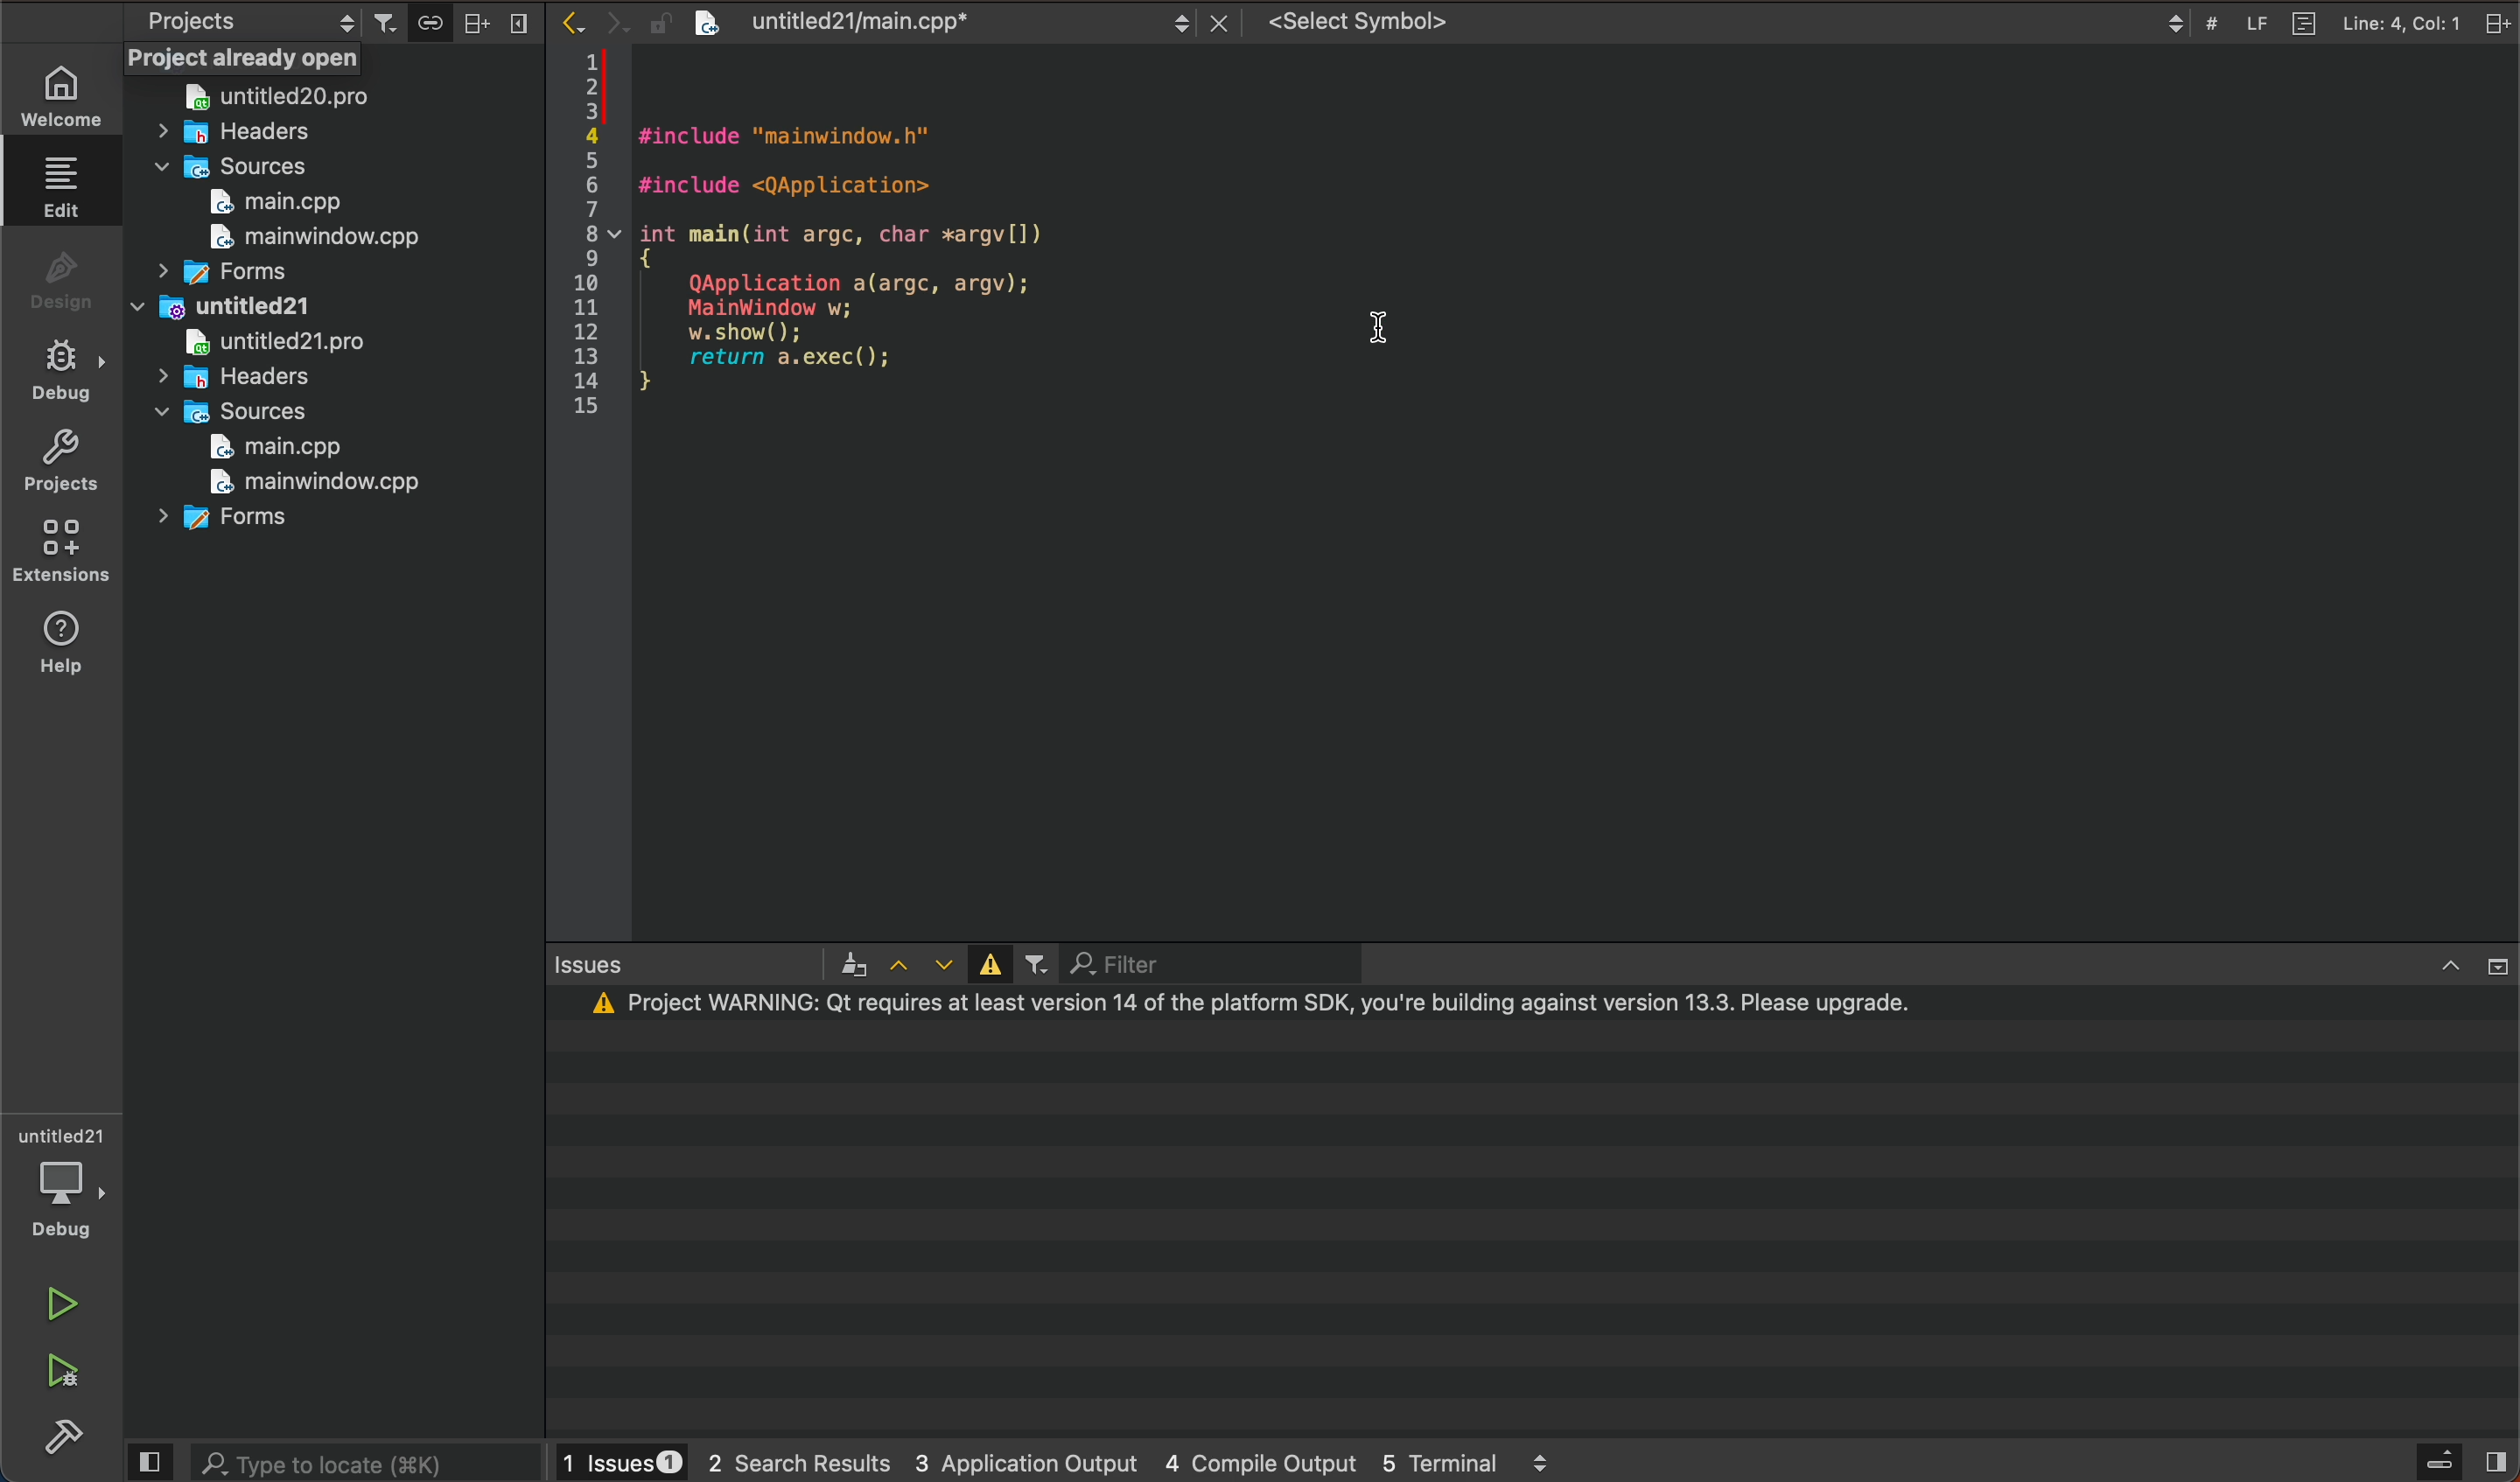 The width and height of the screenshot is (2520, 1482). I want to click on broom icon, so click(857, 964).